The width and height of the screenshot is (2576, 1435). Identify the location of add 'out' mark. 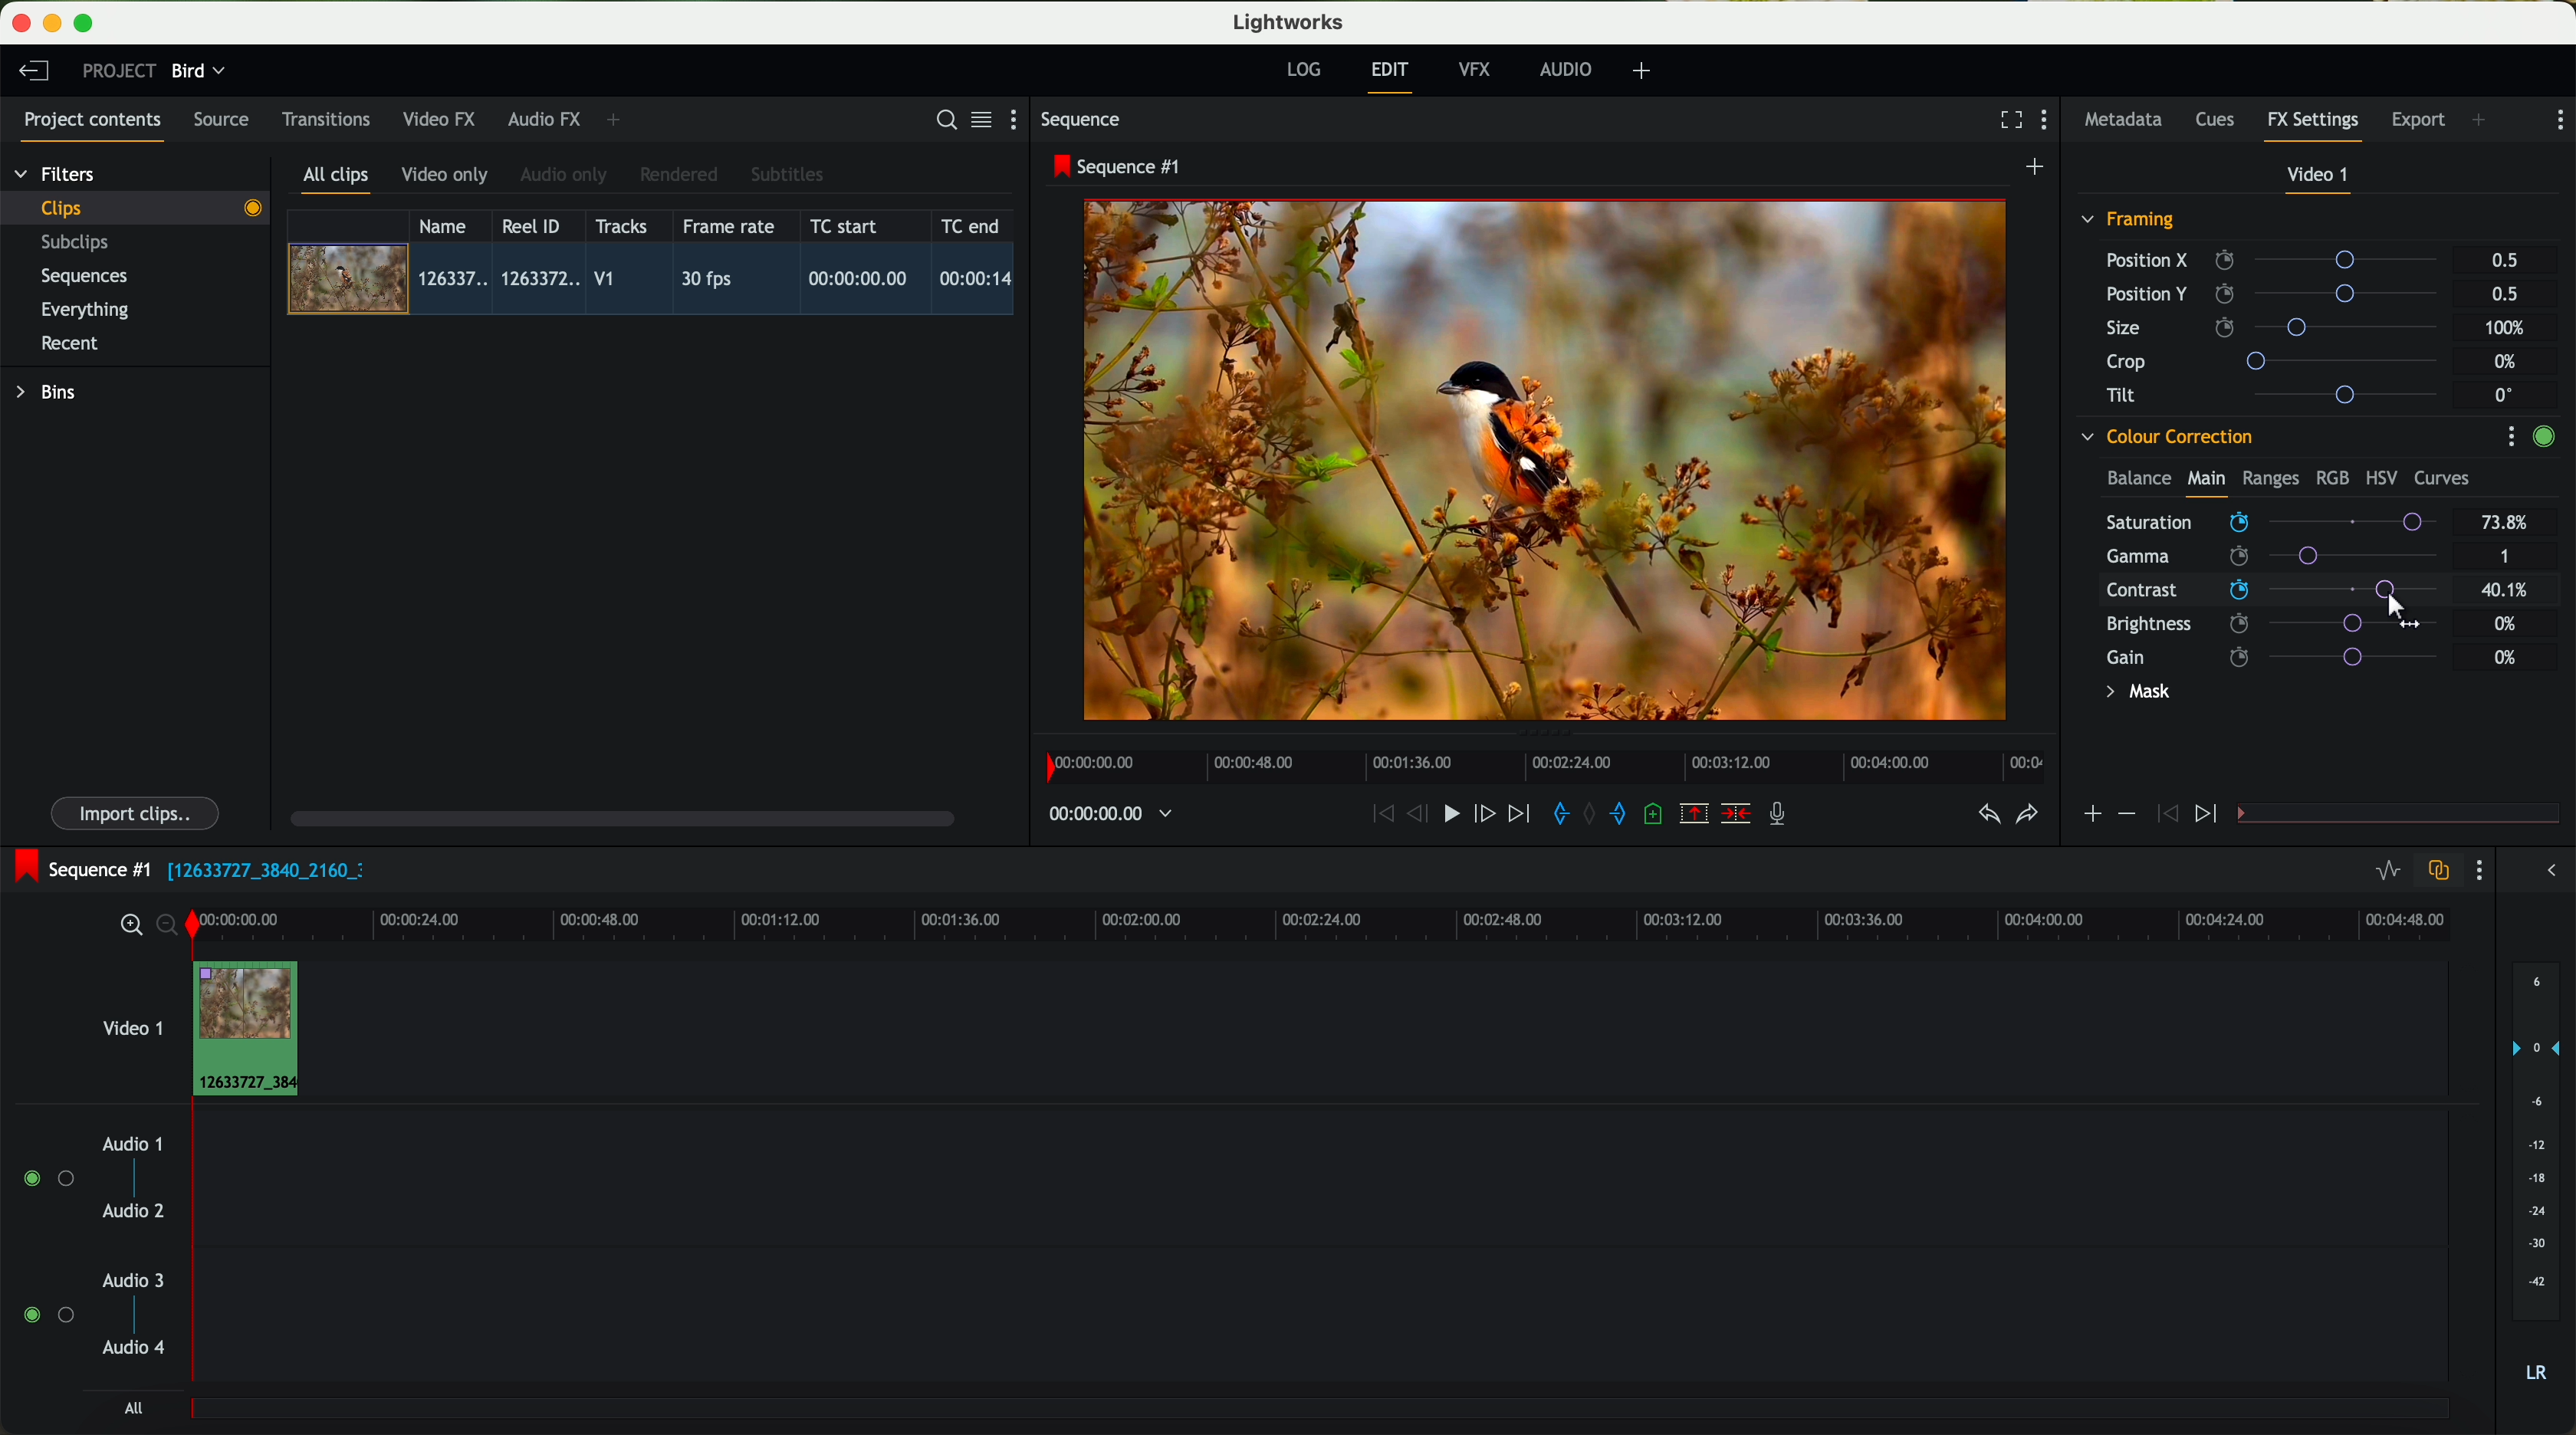
(1628, 812).